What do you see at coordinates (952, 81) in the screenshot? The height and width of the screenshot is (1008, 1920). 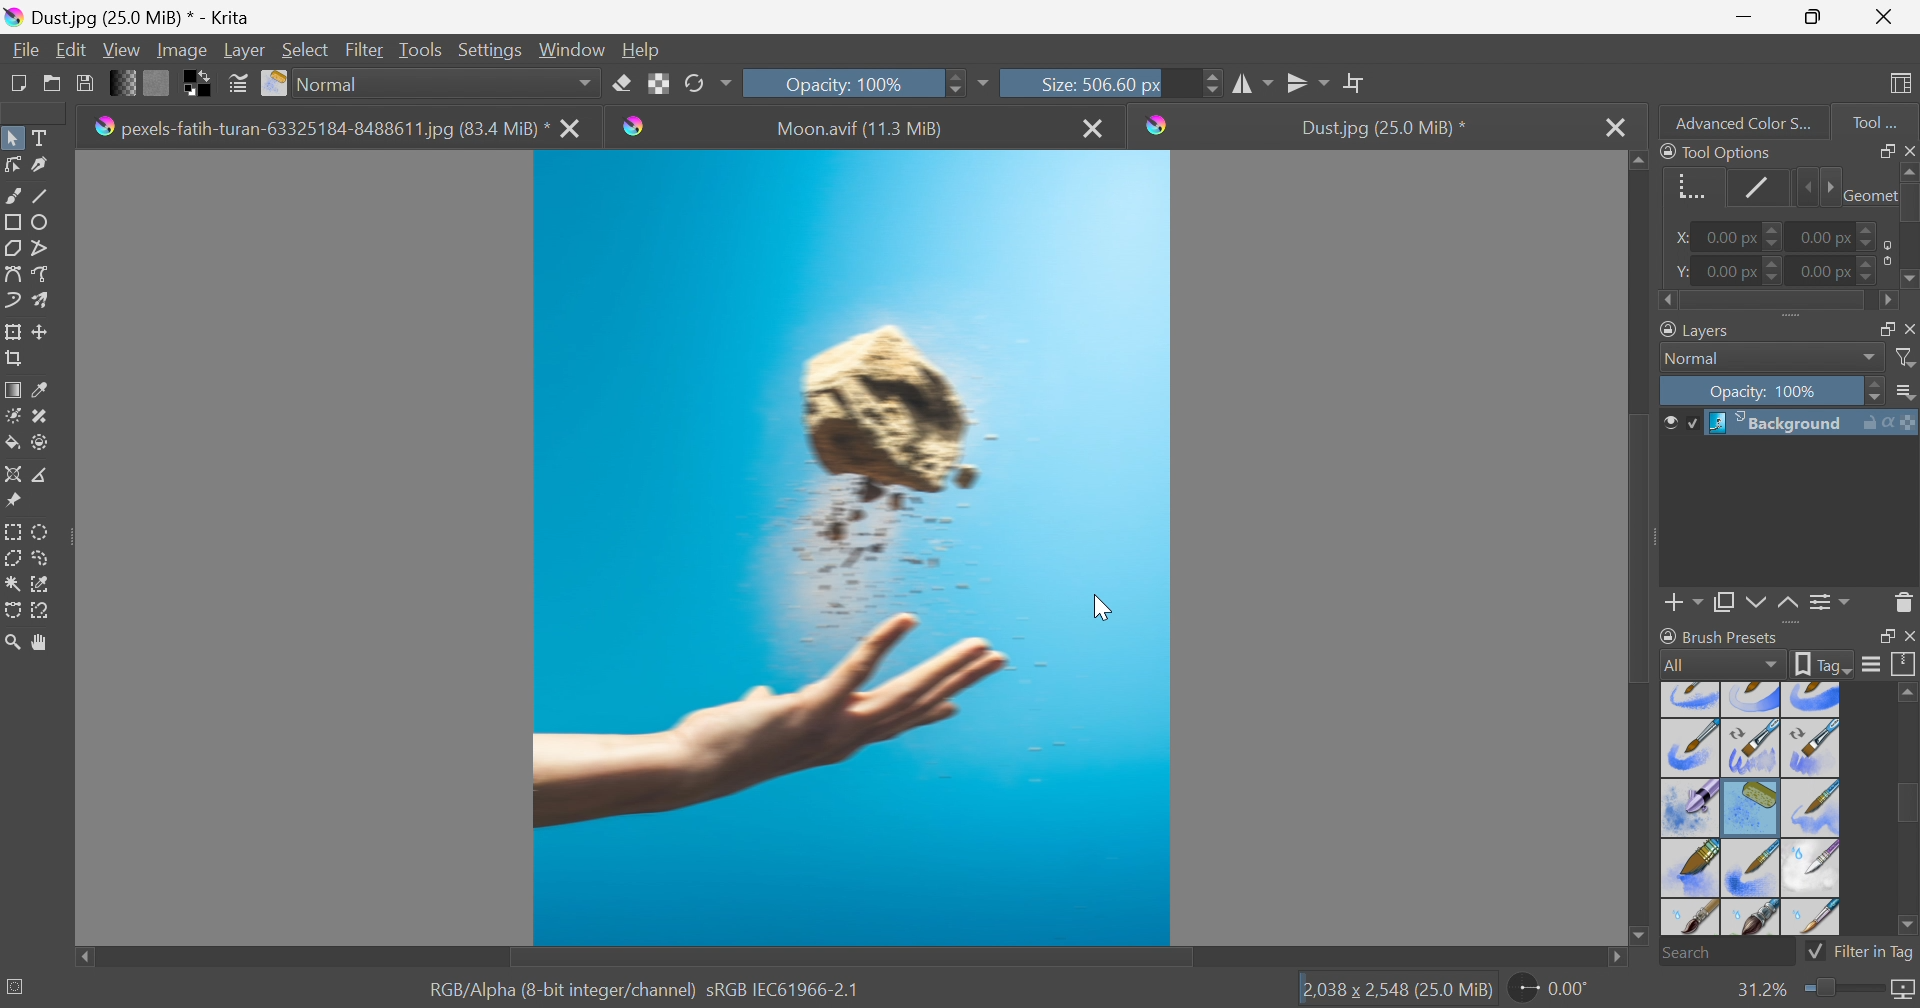 I see `Slider` at bounding box center [952, 81].